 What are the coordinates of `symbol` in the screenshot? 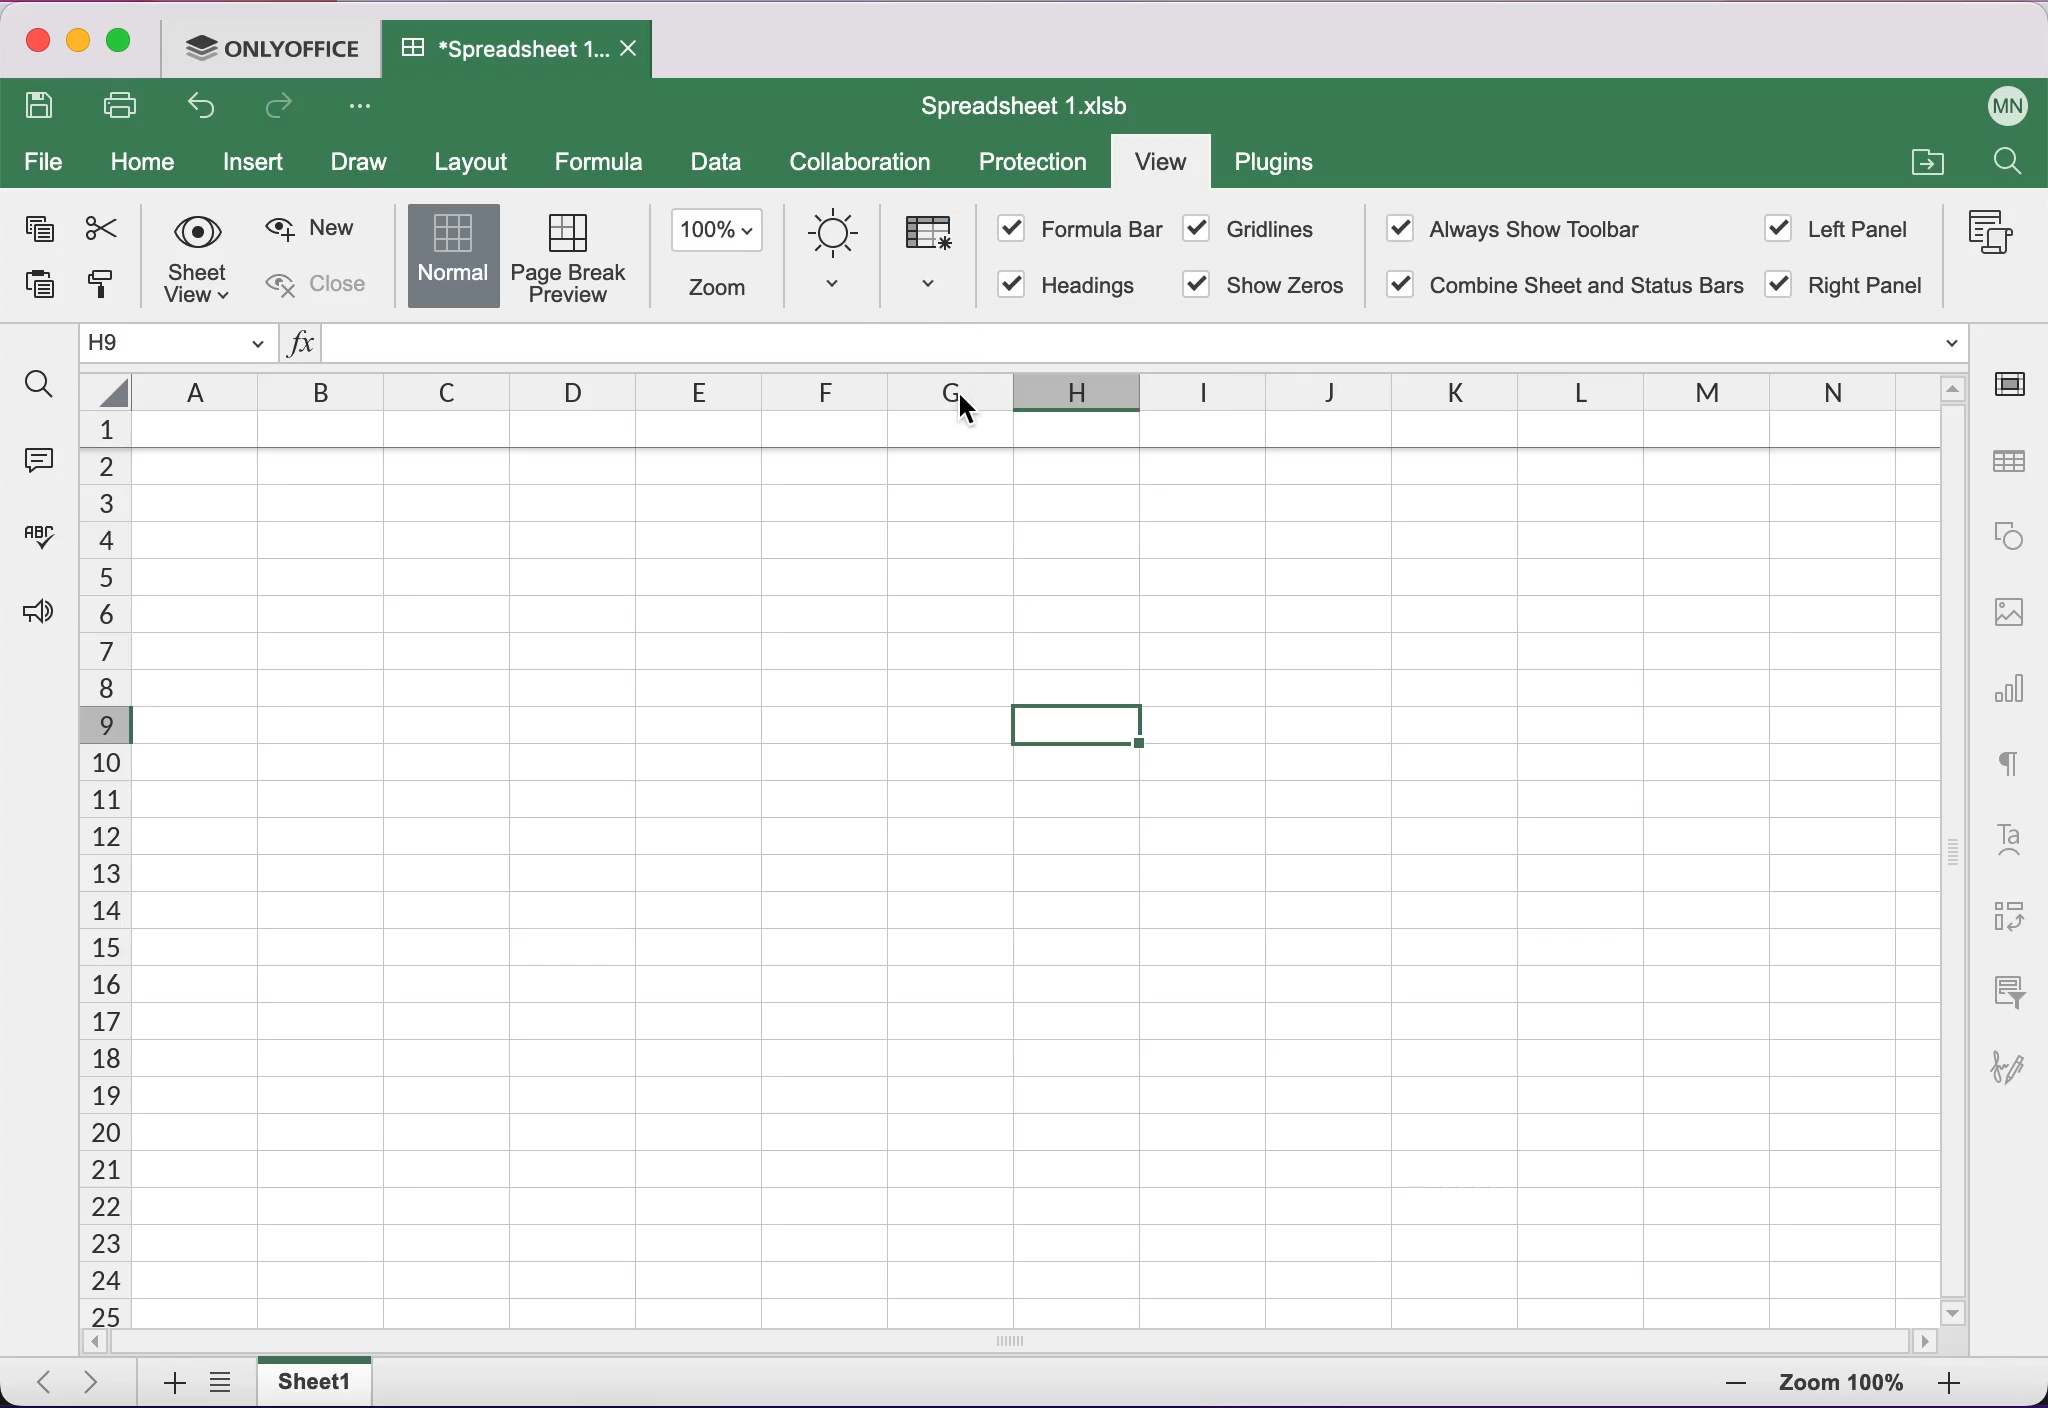 It's located at (1846, 256).